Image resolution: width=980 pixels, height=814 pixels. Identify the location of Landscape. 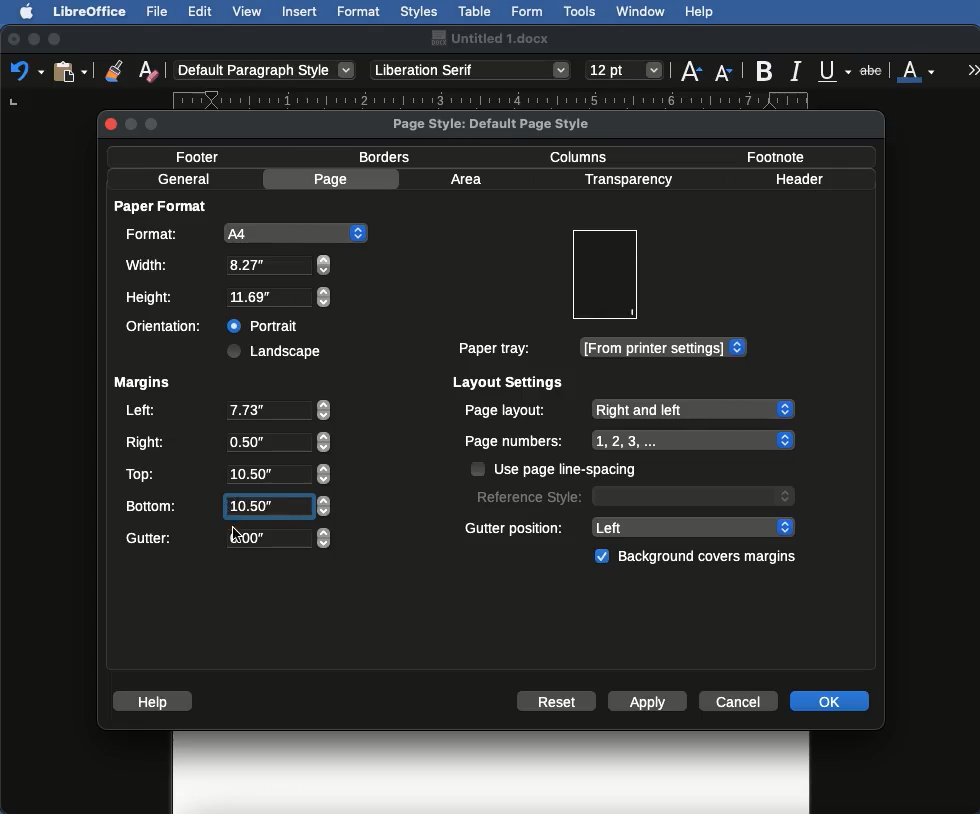
(277, 351).